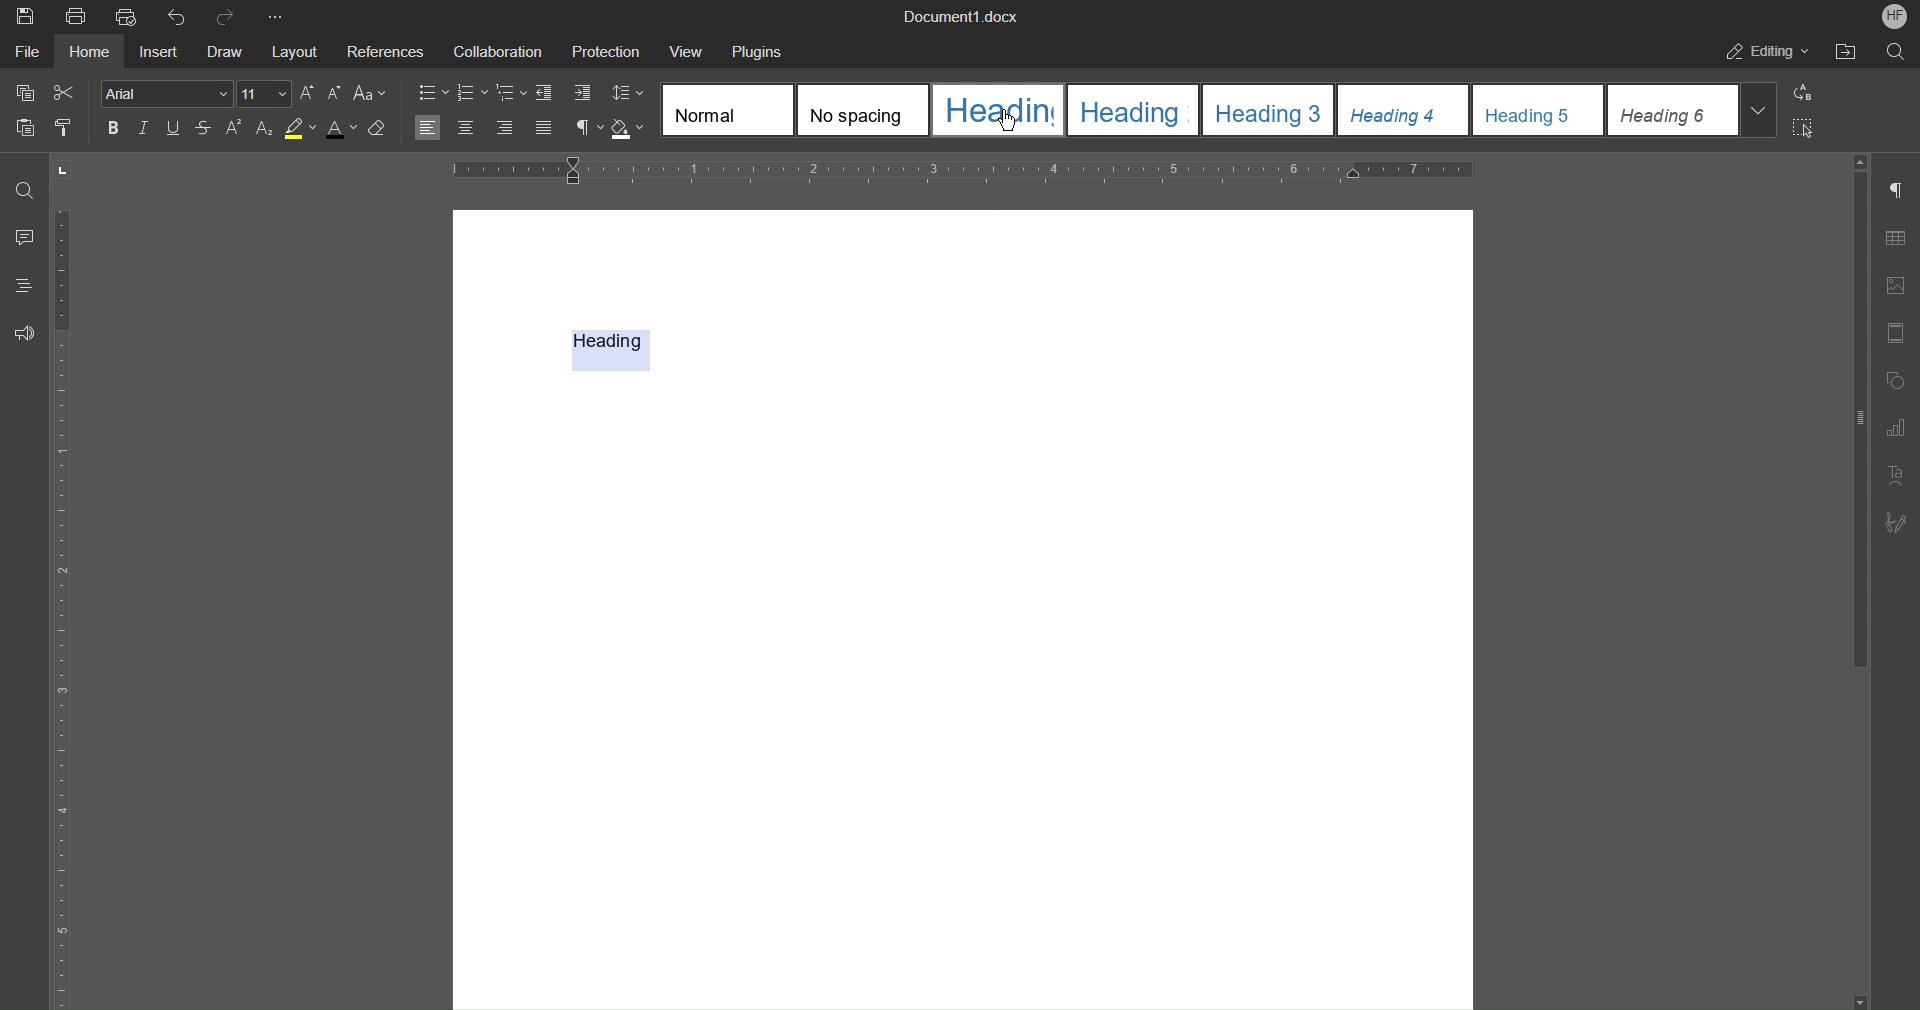 This screenshot has width=1920, height=1010. What do you see at coordinates (1670, 109) in the screenshot?
I see `Heading 6` at bounding box center [1670, 109].